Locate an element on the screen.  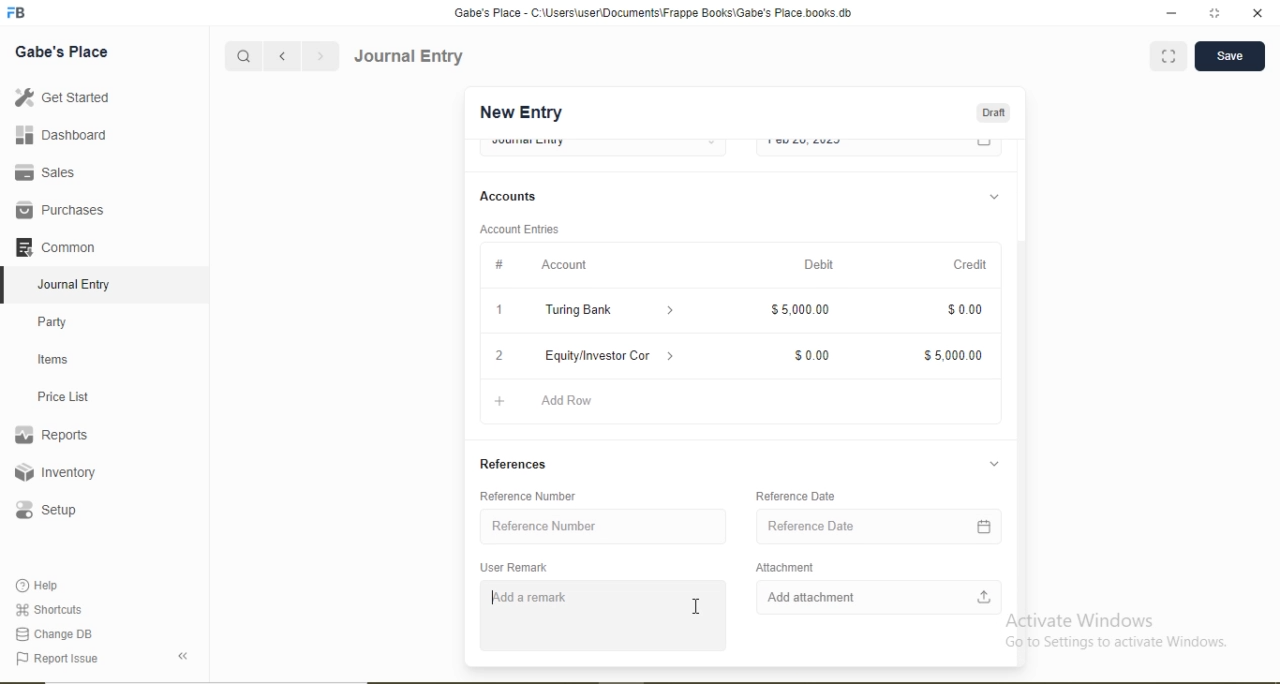
Debit is located at coordinates (820, 263).